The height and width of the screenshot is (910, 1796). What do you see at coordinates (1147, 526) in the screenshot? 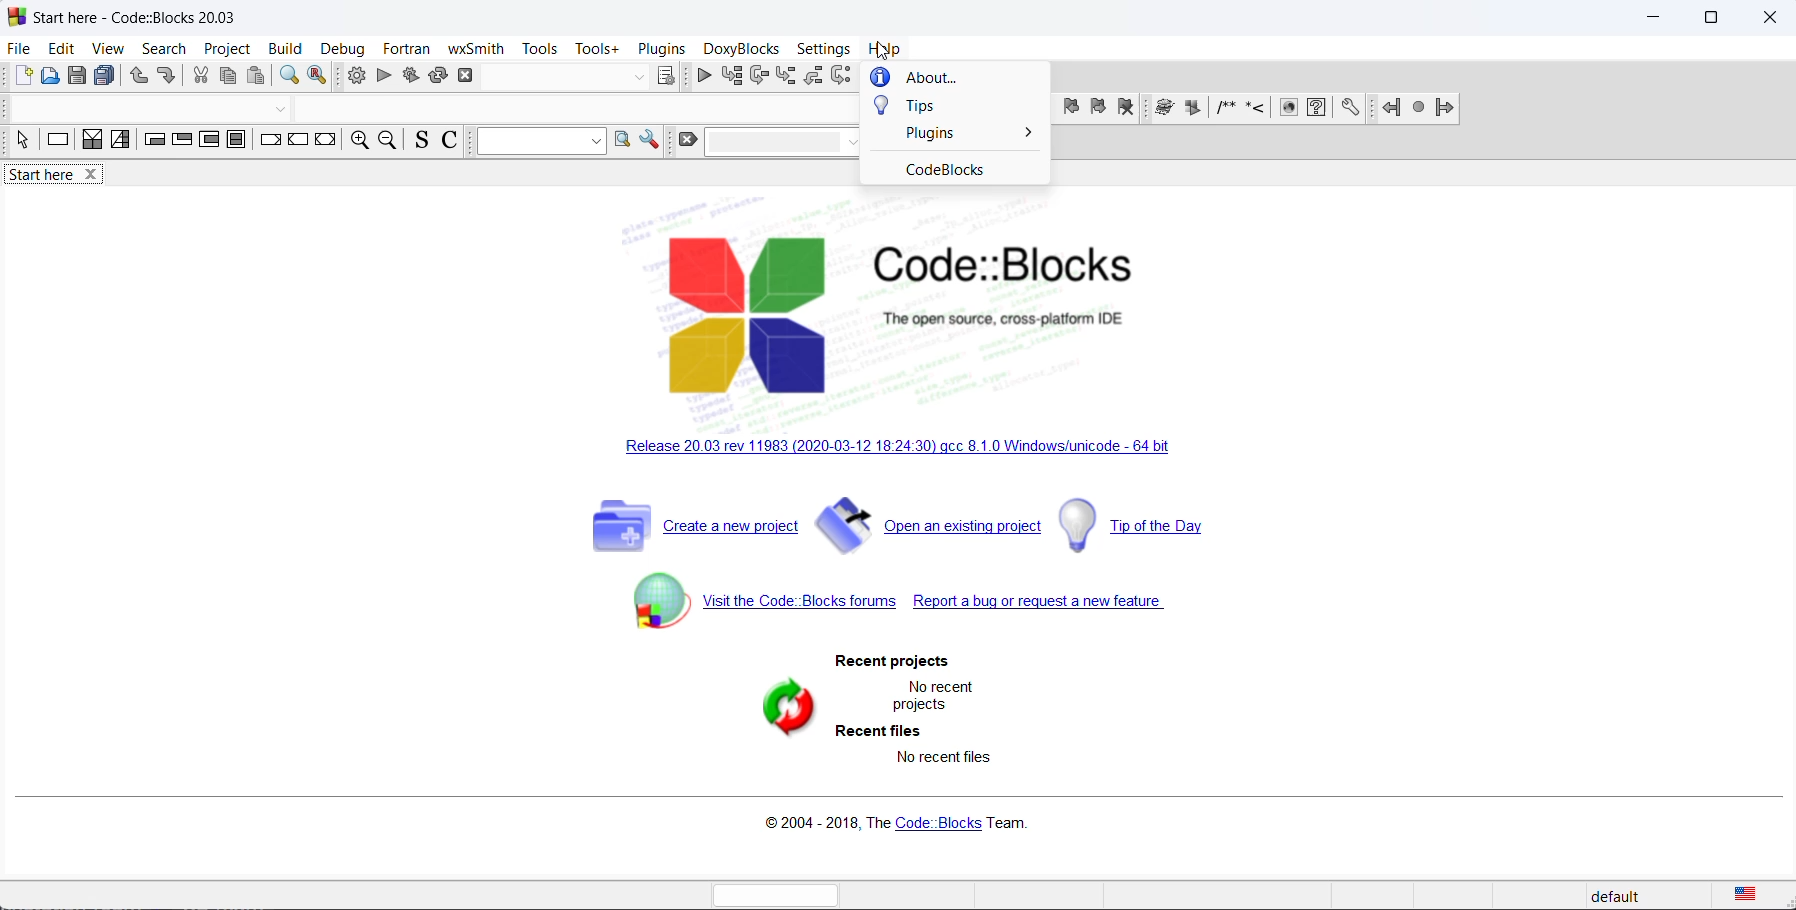
I see `tip day` at bounding box center [1147, 526].